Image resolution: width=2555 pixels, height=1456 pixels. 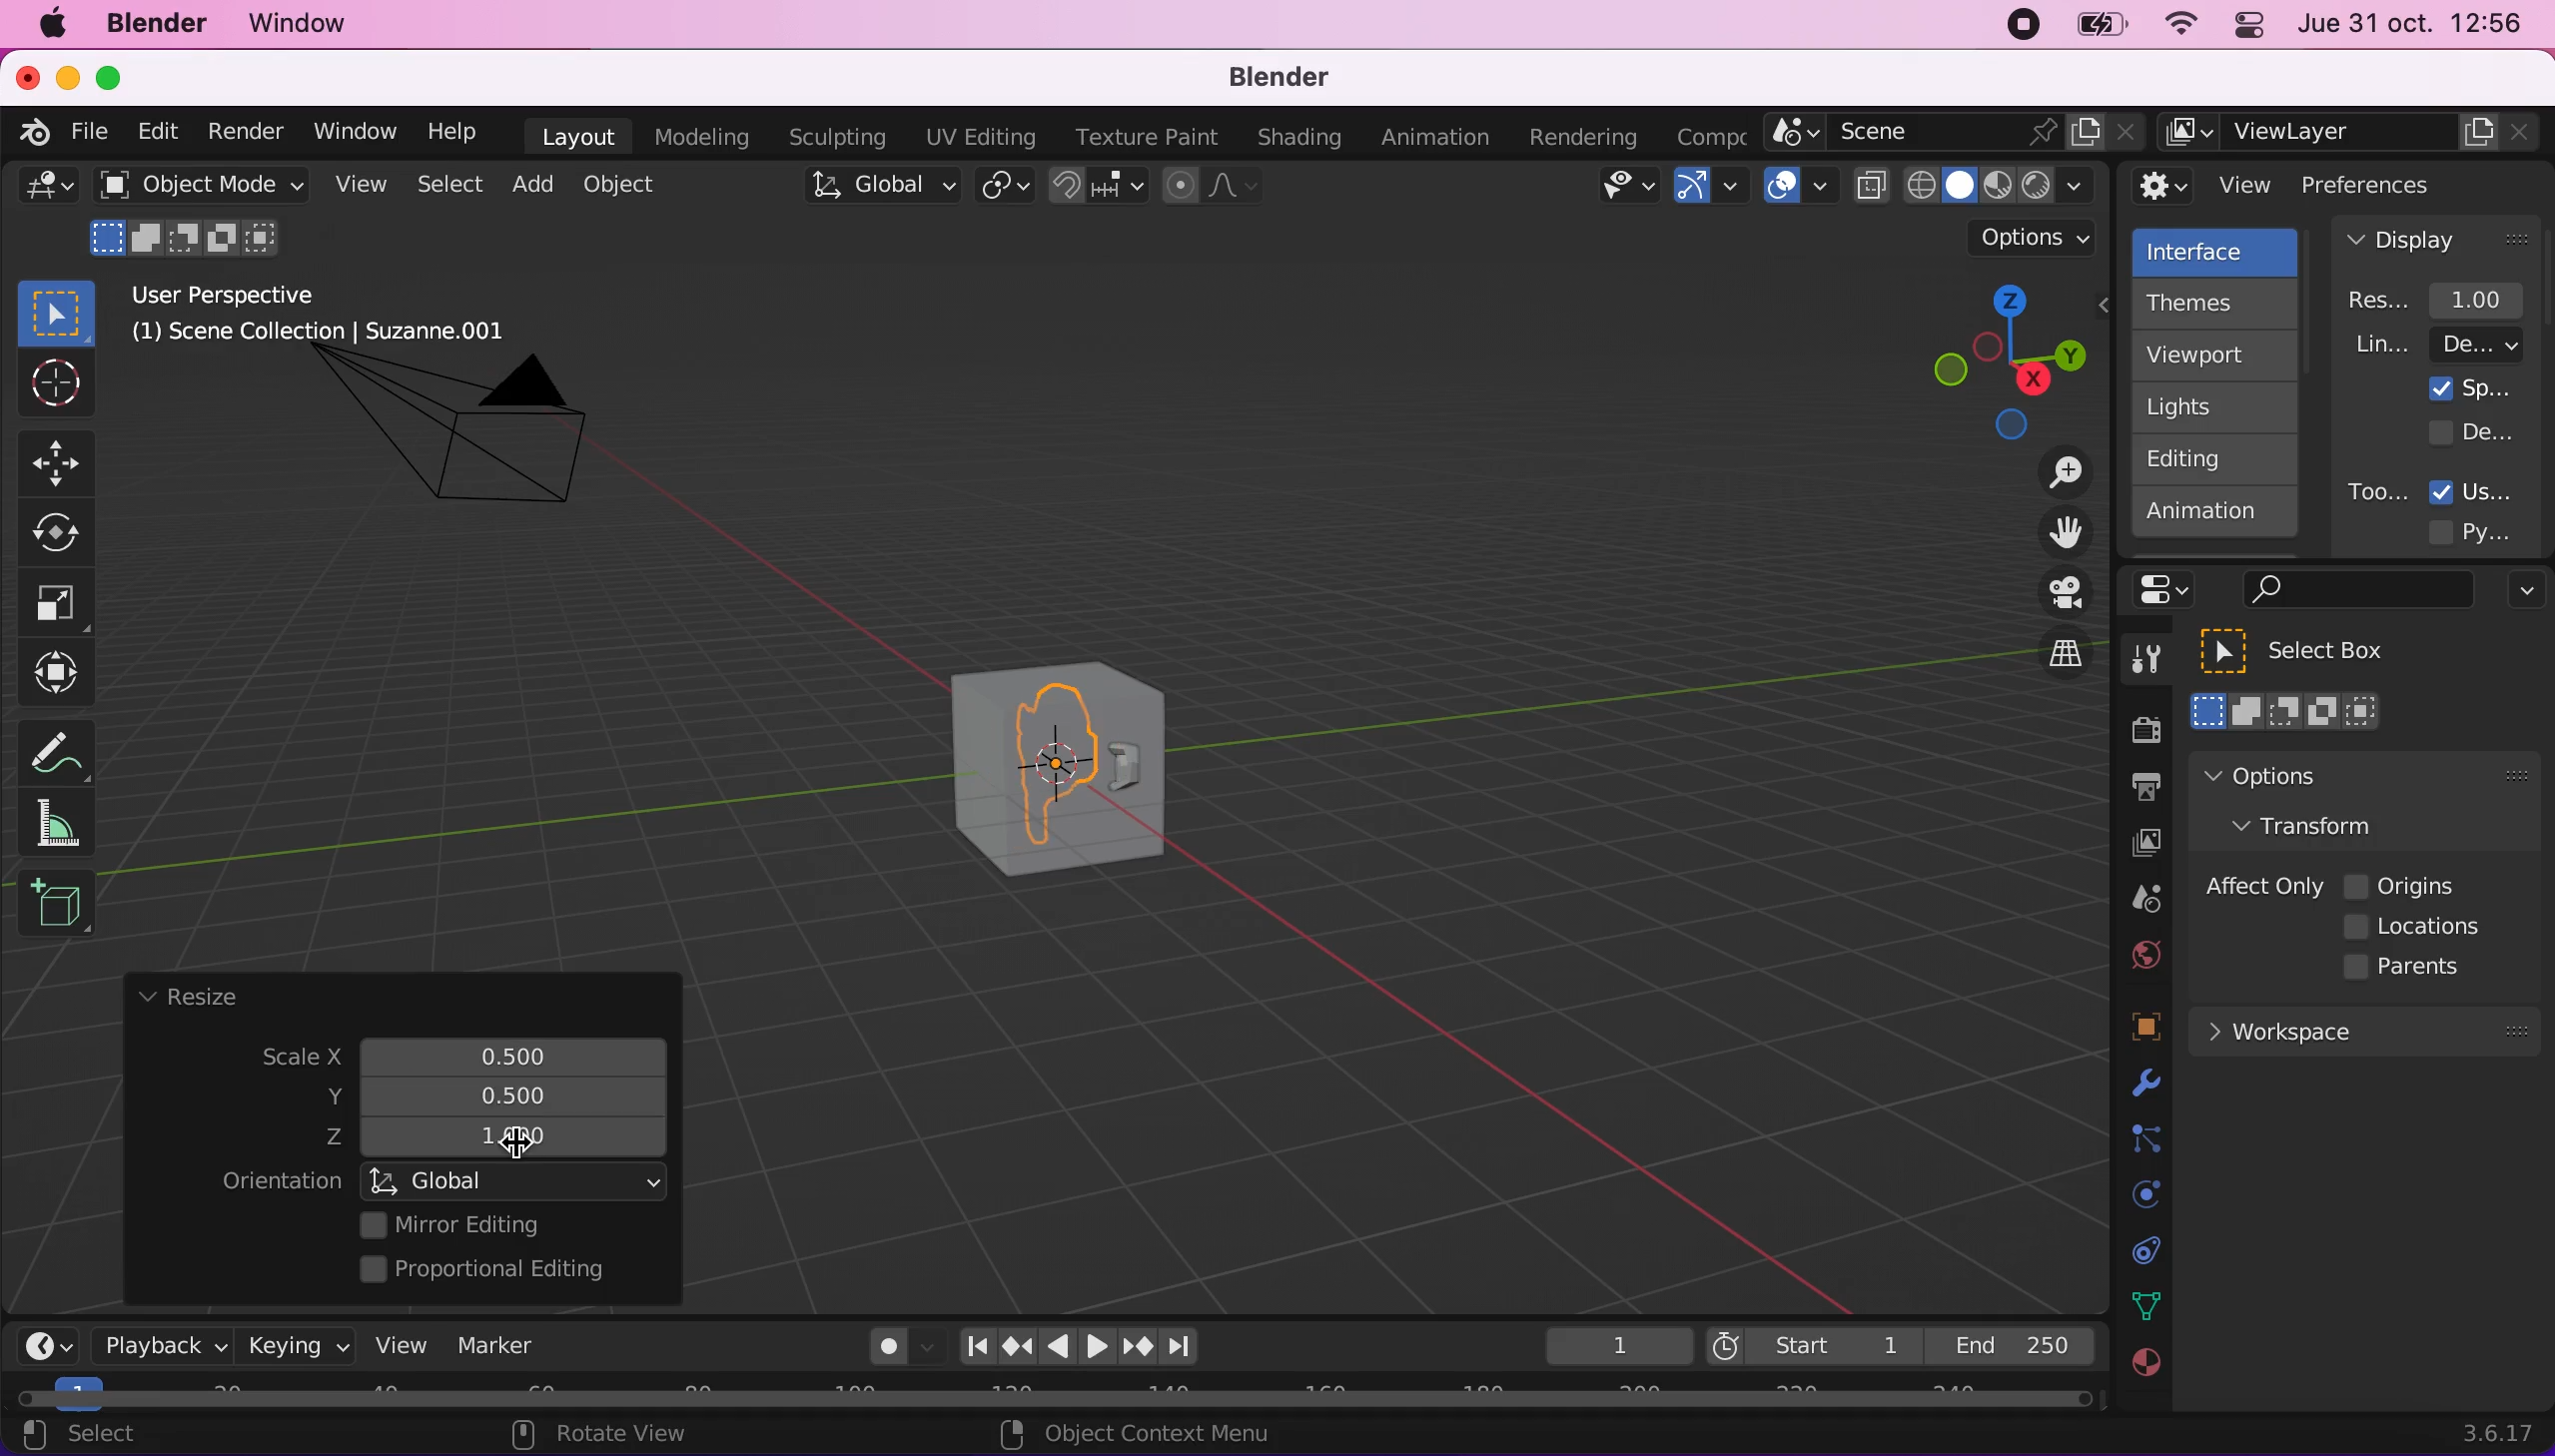 What do you see at coordinates (48, 192) in the screenshot?
I see `general` at bounding box center [48, 192].